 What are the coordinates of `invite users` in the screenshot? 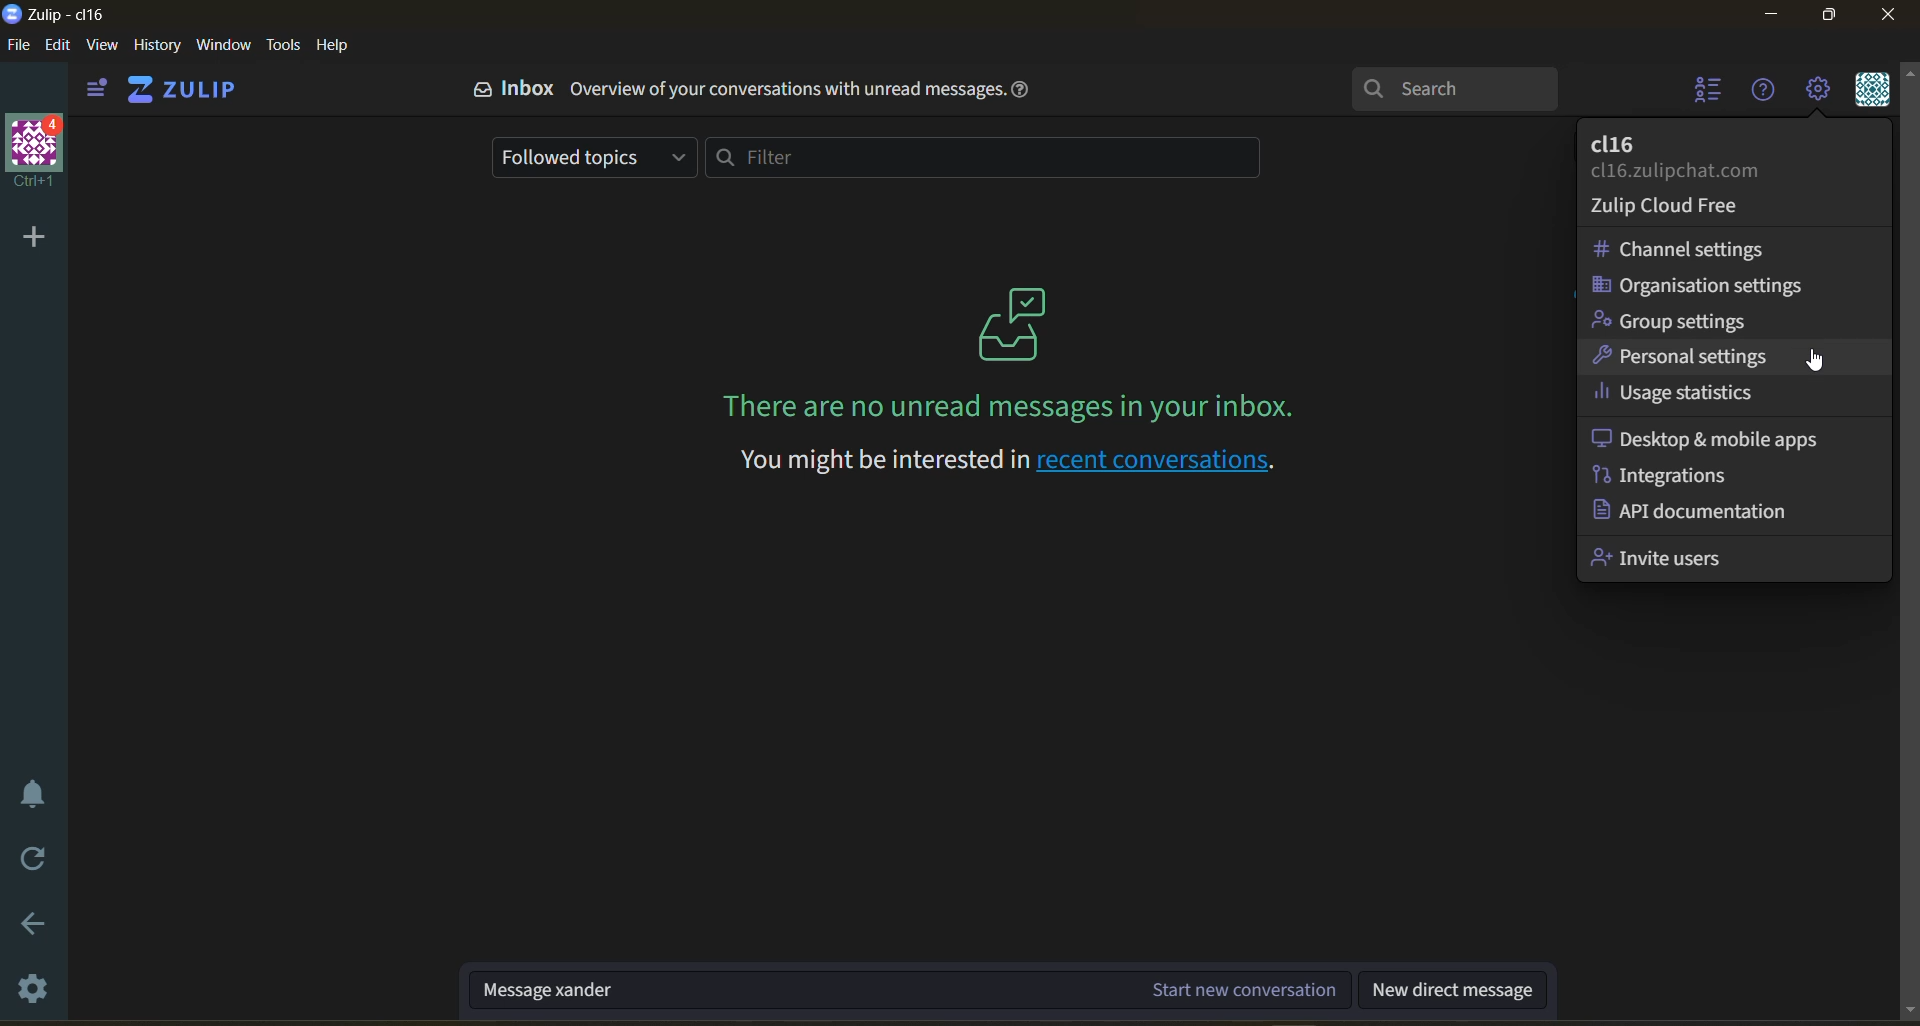 It's located at (1669, 559).